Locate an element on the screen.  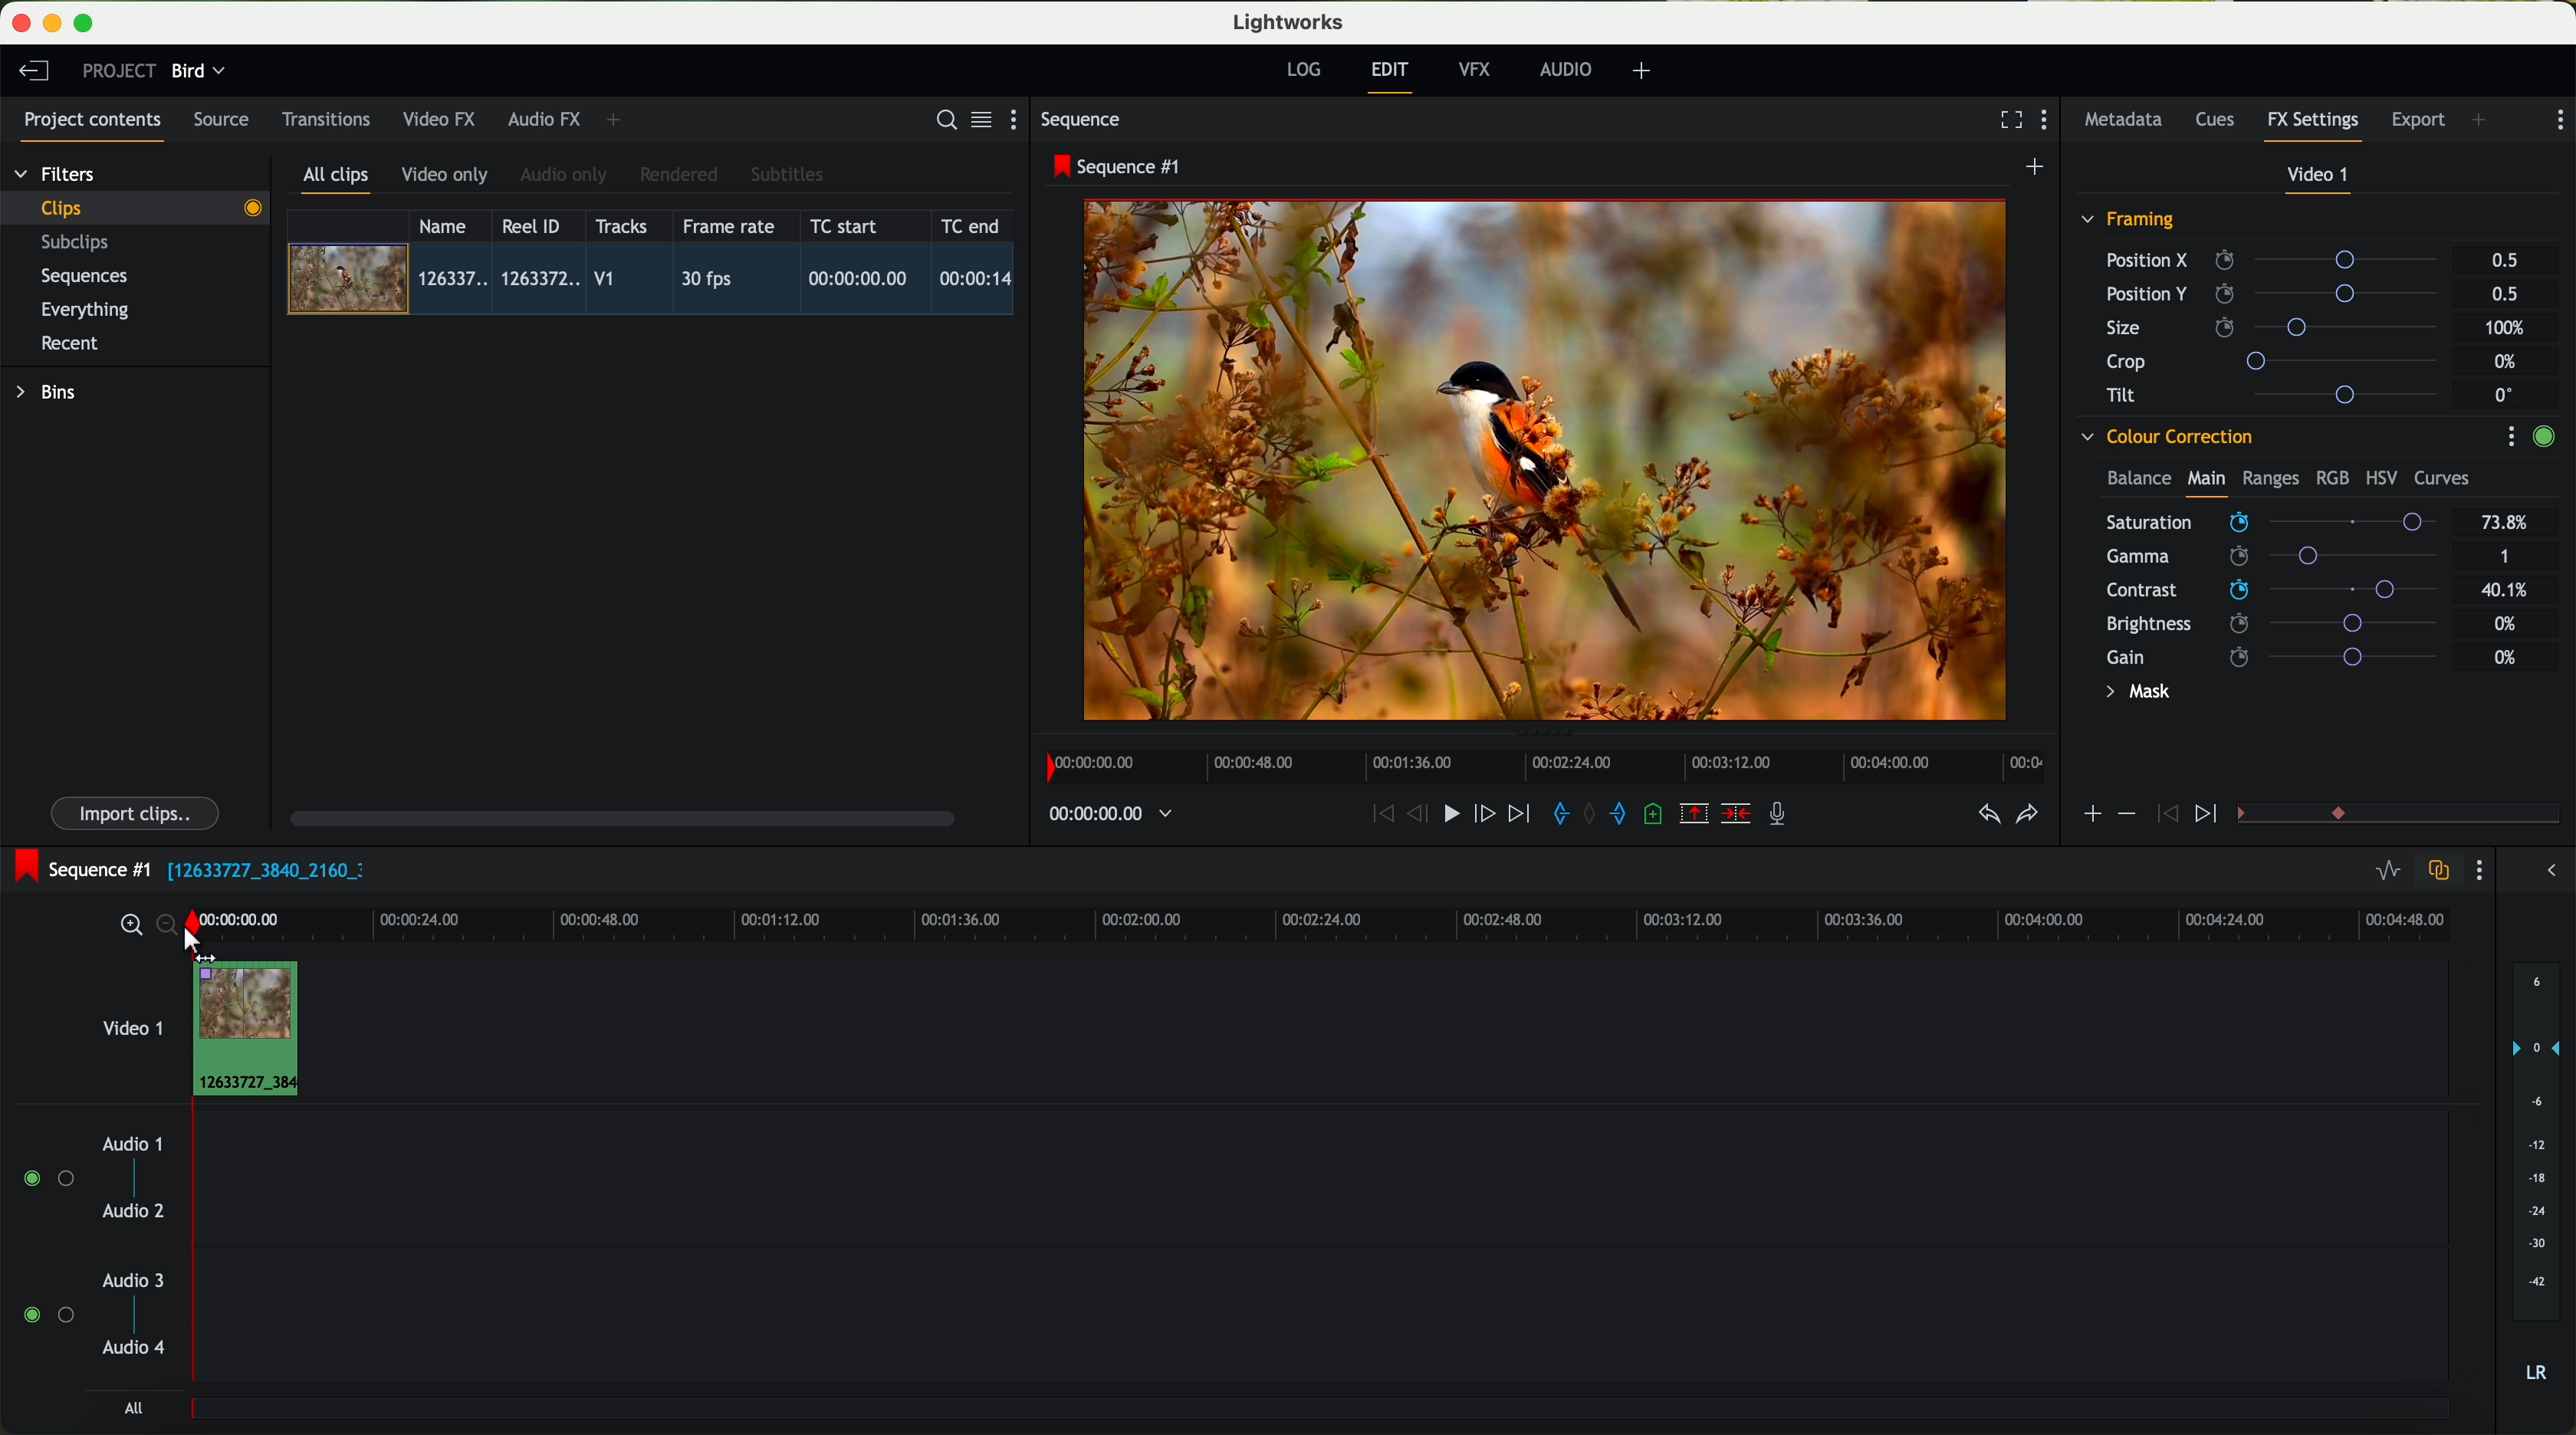
video only is located at coordinates (444, 176).